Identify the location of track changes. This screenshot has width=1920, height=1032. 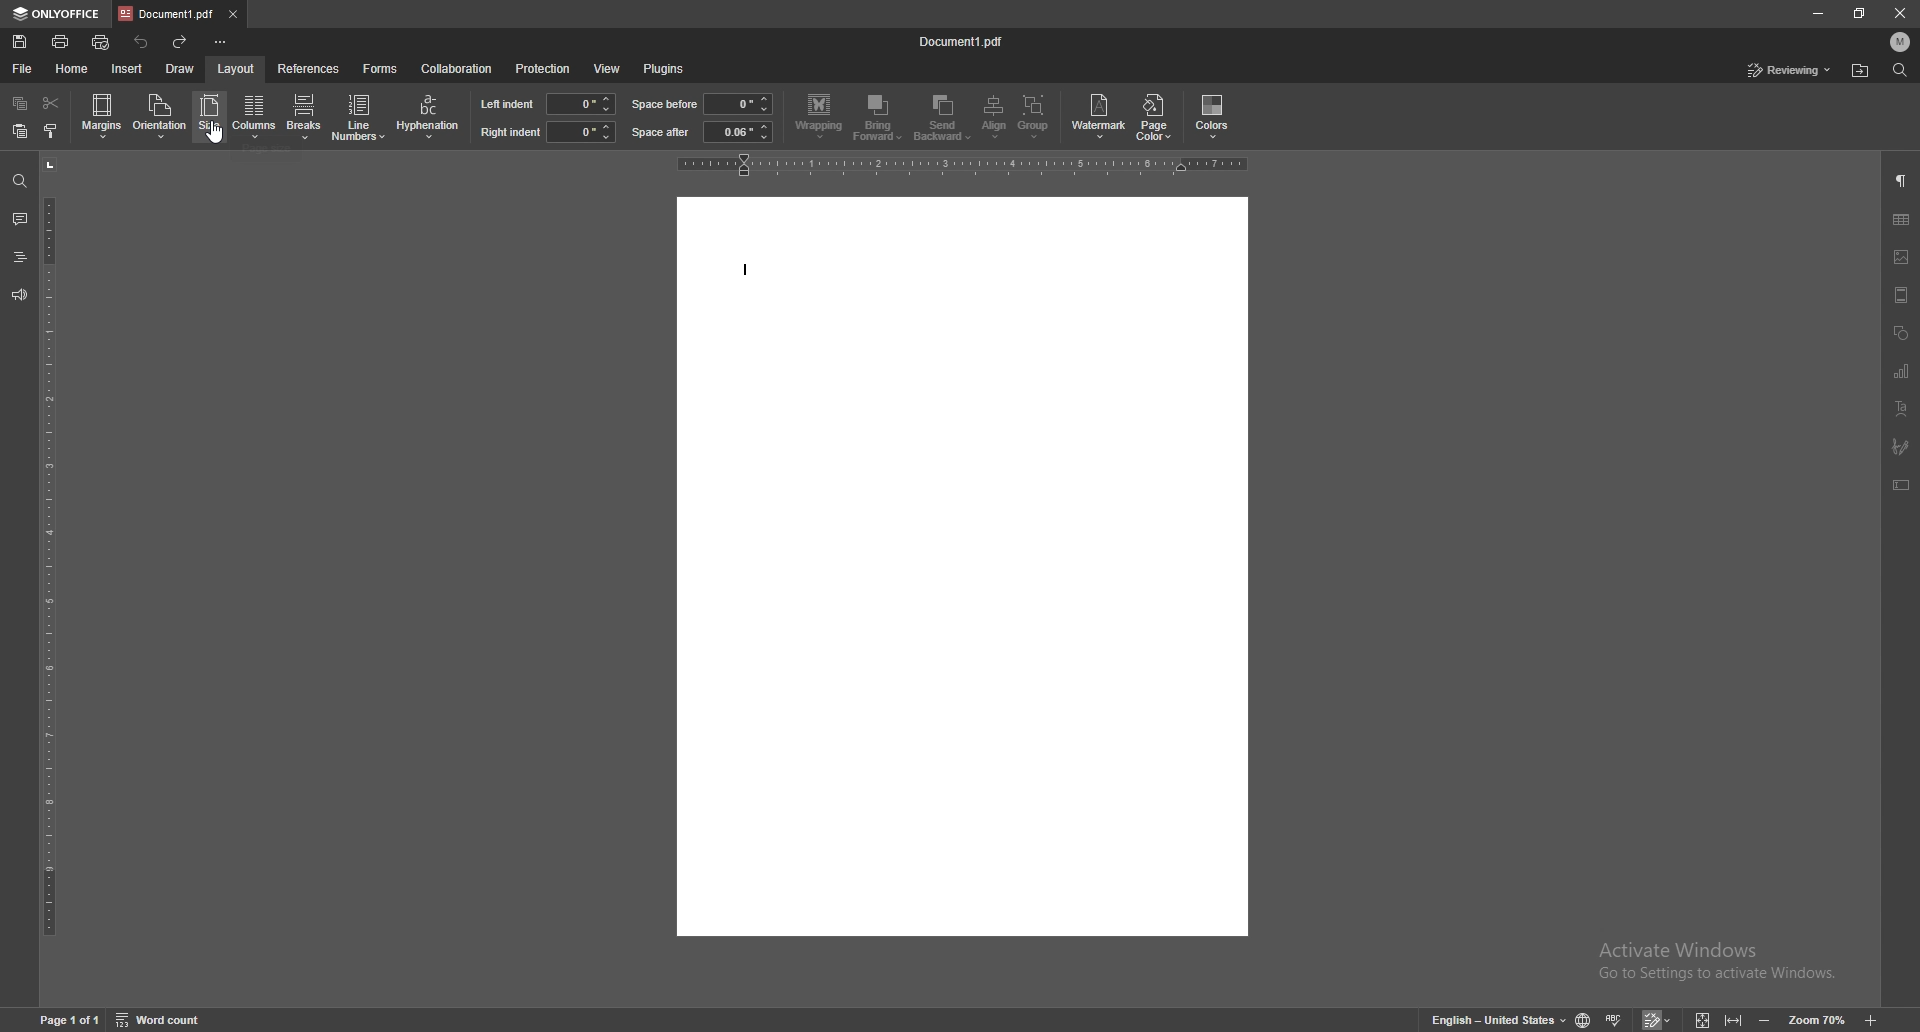
(1660, 1020).